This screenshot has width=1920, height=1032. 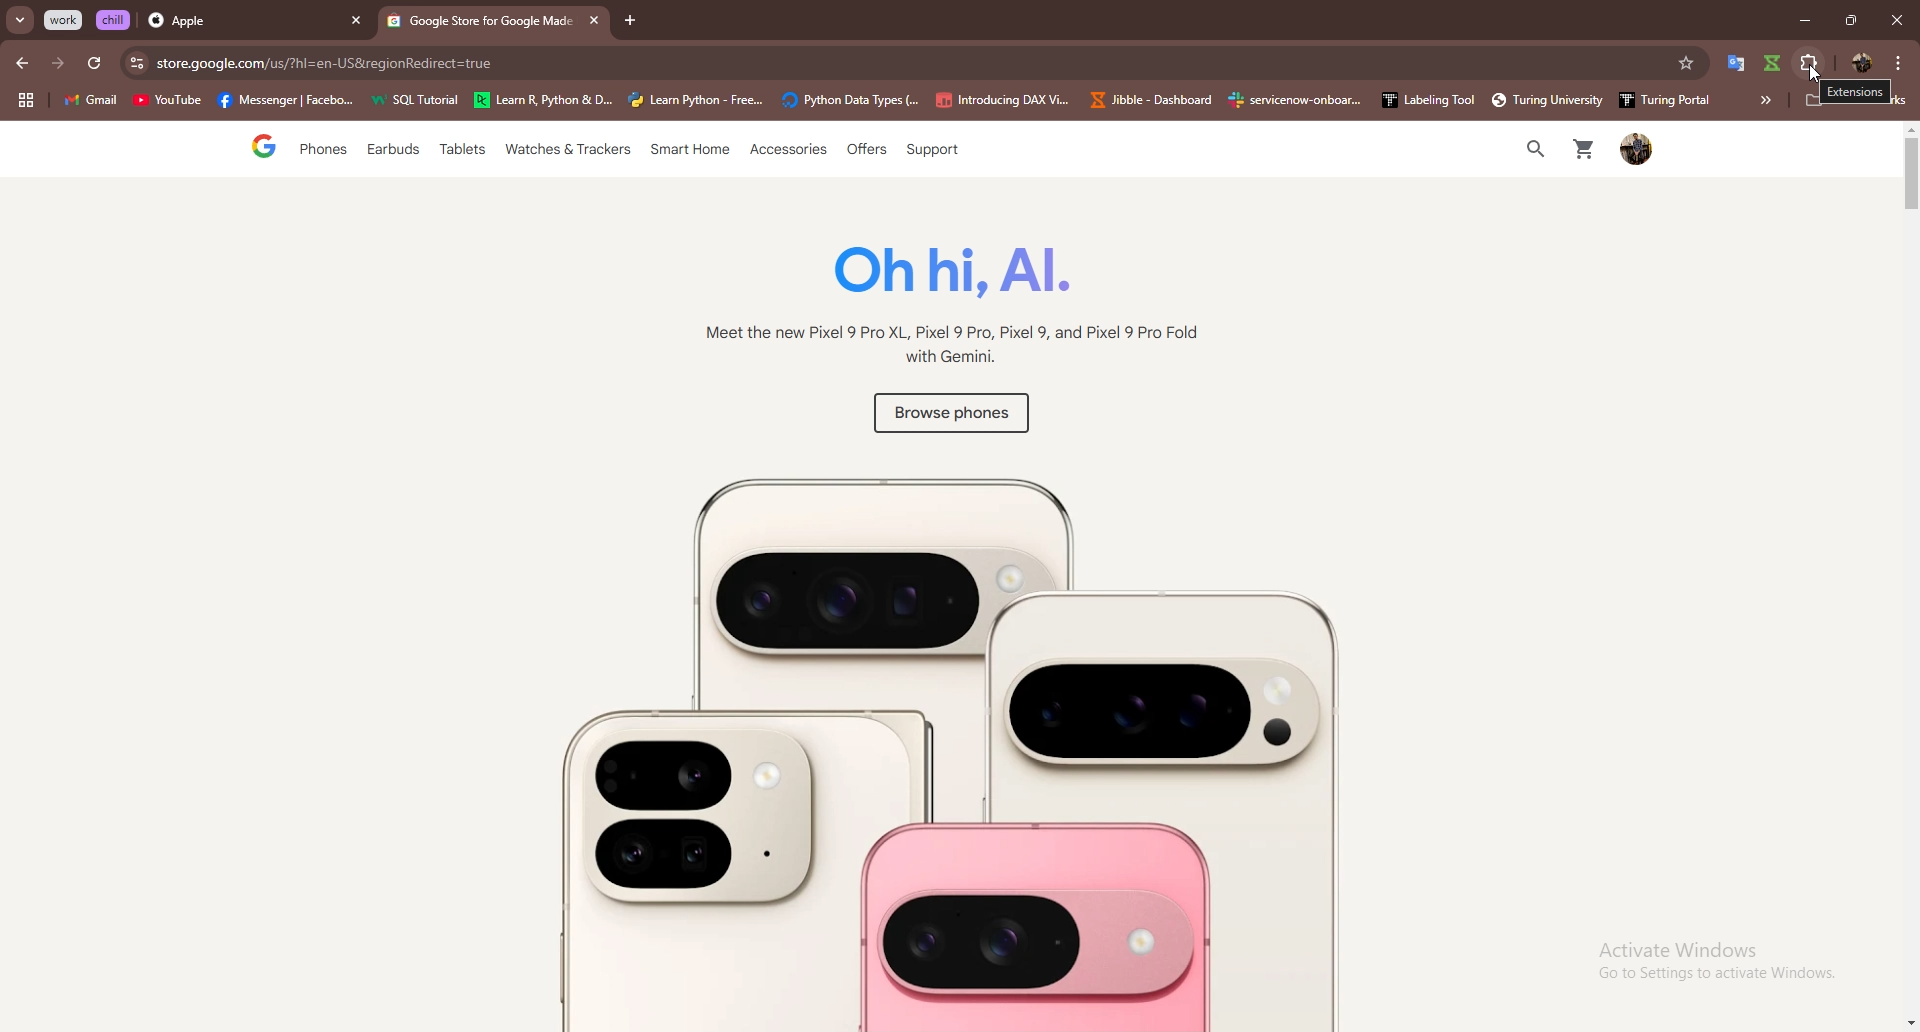 I want to click on minimize, so click(x=1799, y=21).